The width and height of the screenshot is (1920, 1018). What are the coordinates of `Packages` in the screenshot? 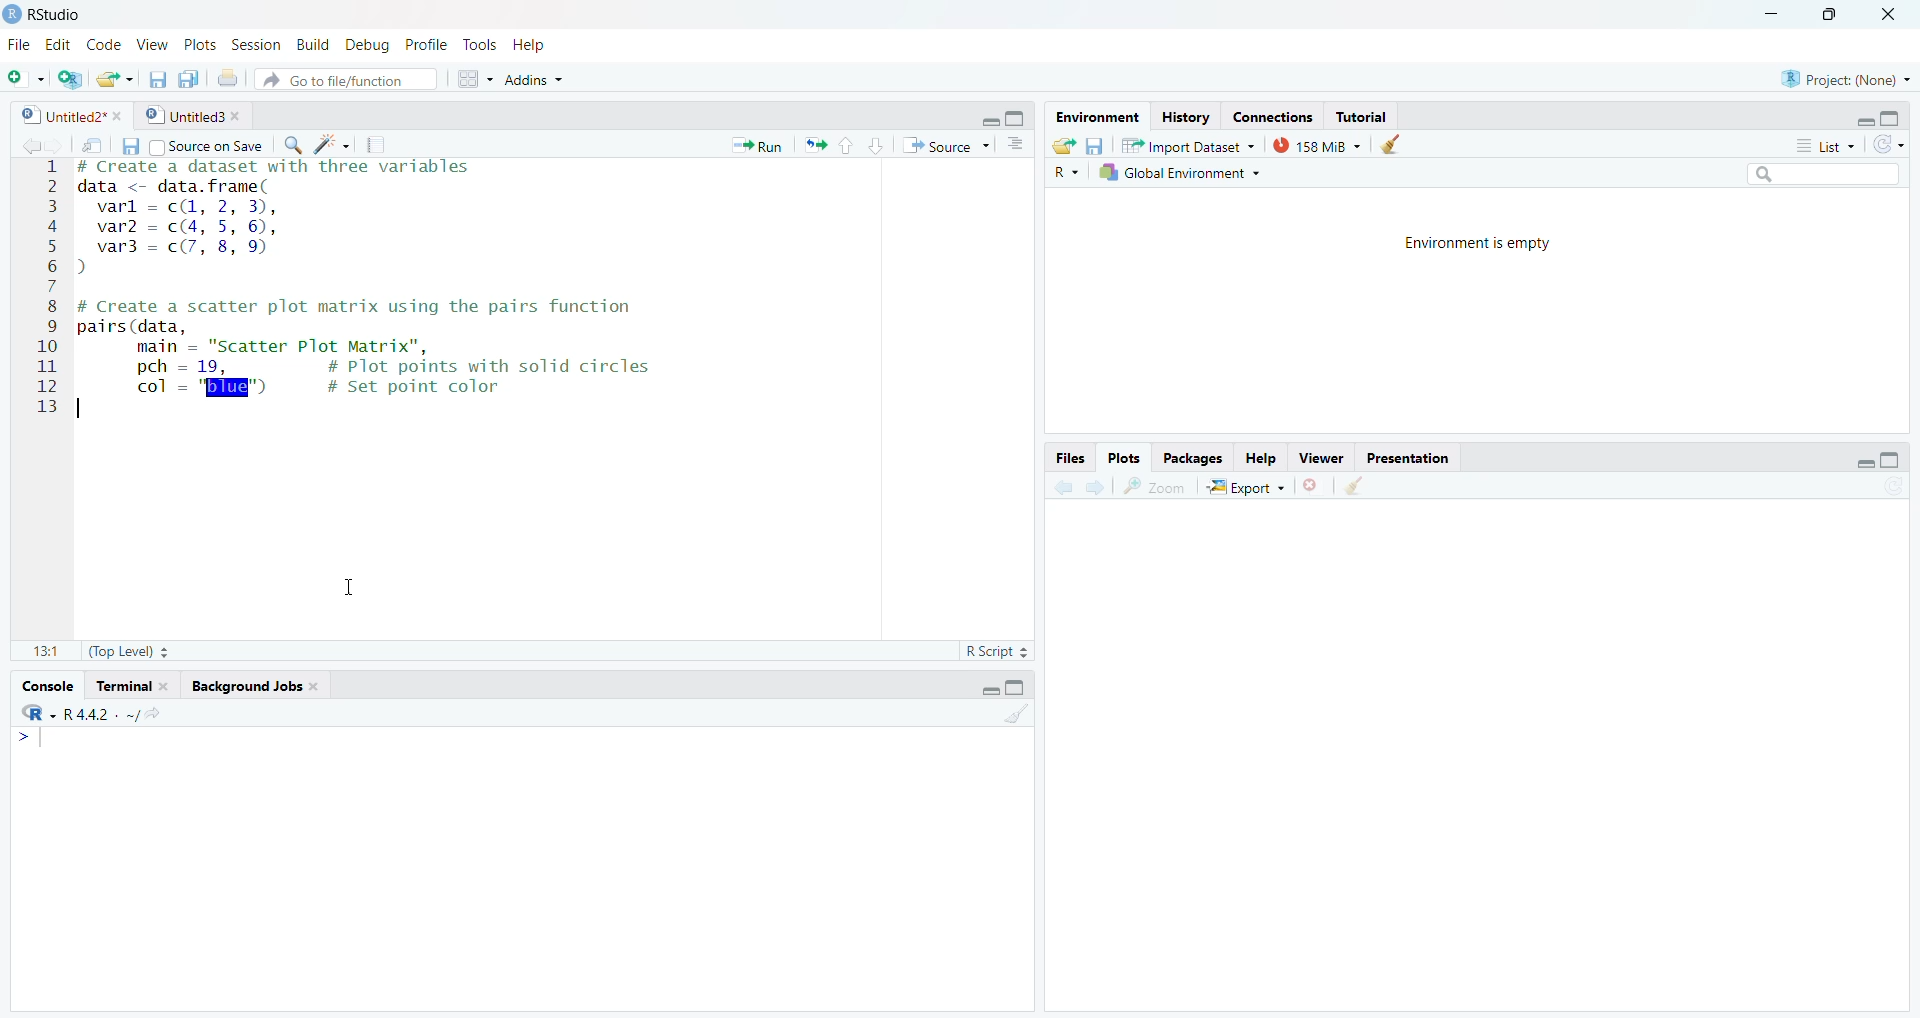 It's located at (1196, 457).